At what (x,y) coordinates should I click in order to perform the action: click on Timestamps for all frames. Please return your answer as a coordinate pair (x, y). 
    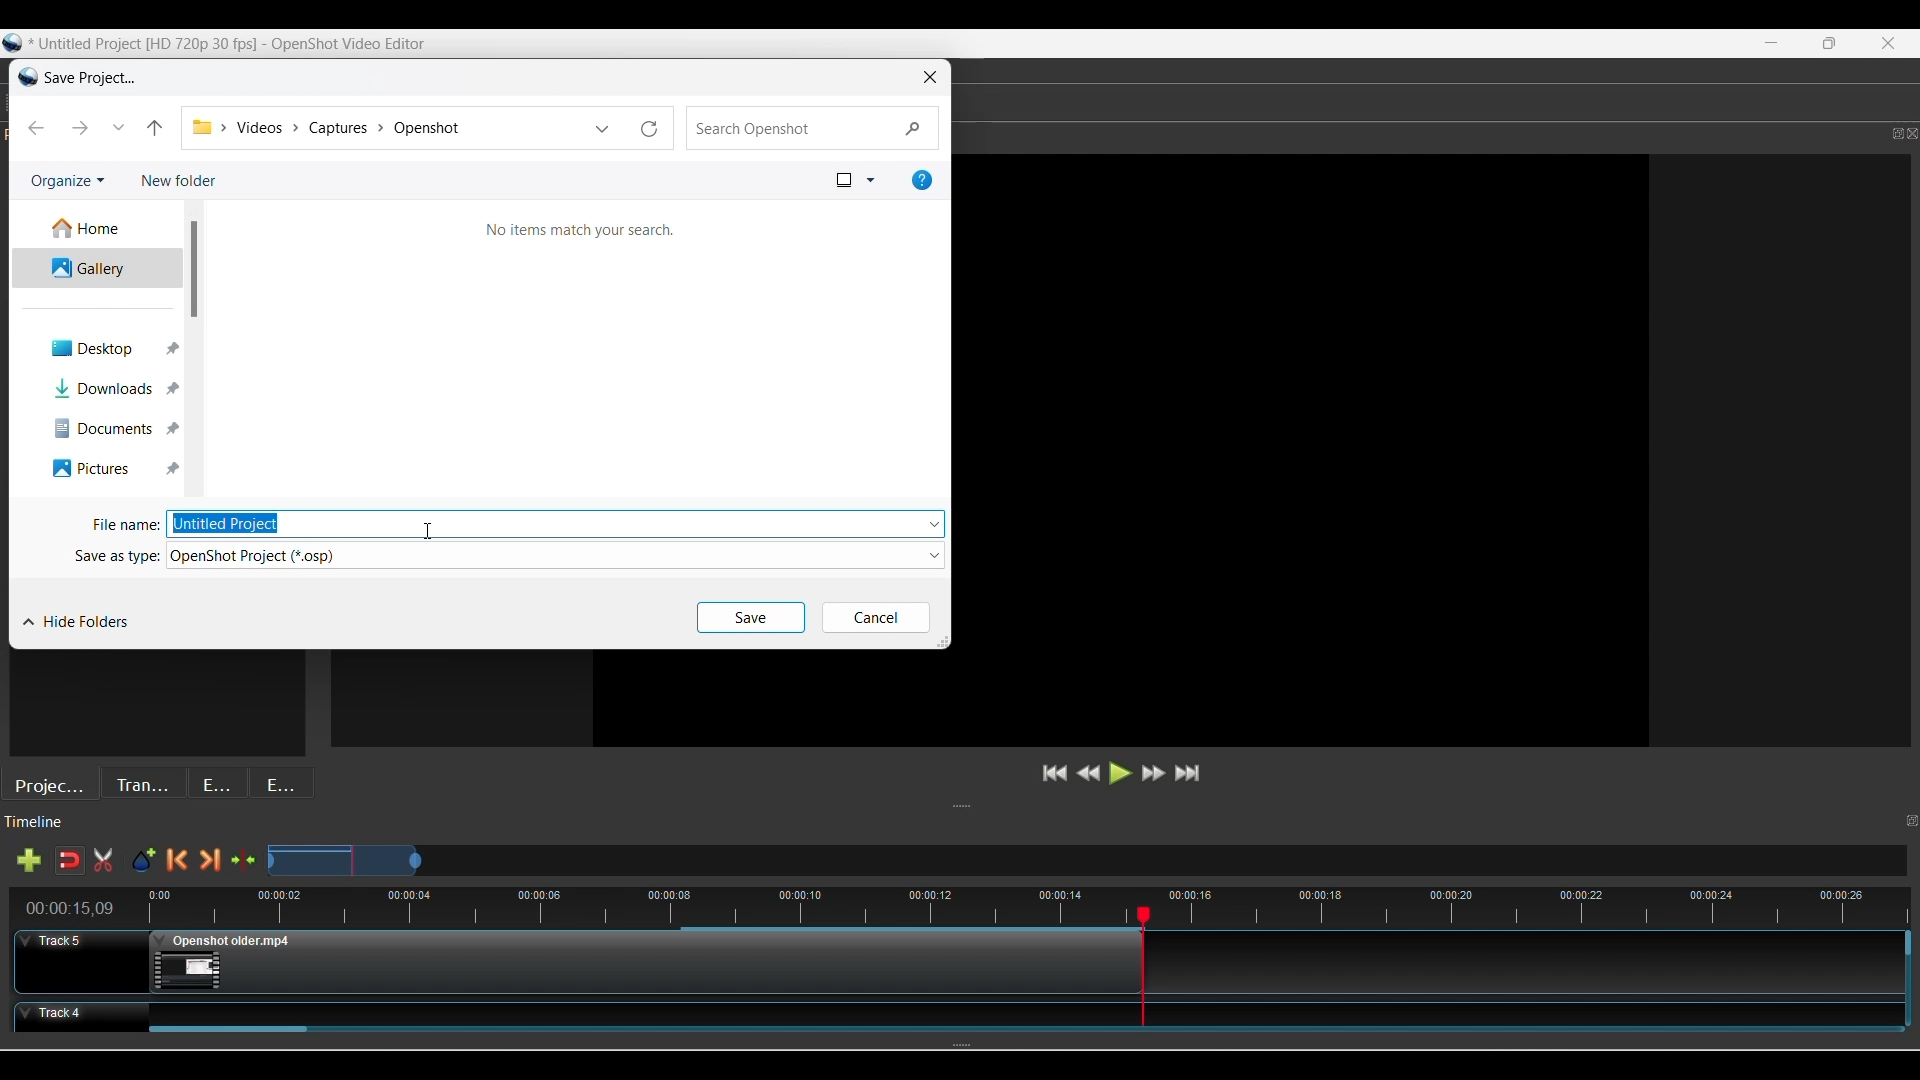
    Looking at the image, I should click on (635, 905).